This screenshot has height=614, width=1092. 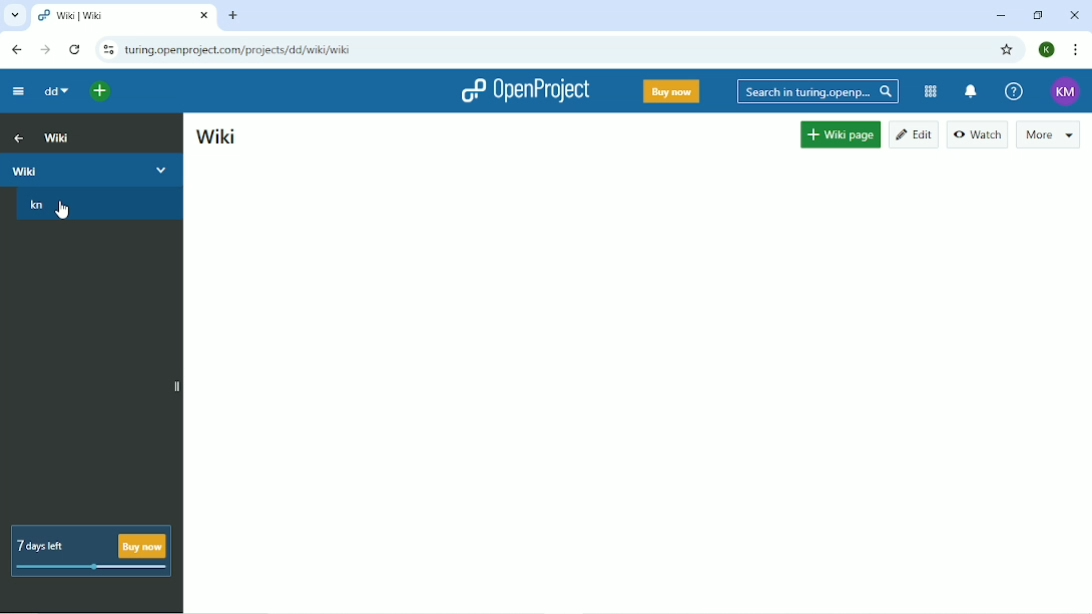 What do you see at coordinates (1074, 50) in the screenshot?
I see `Customize and control google chrome` at bounding box center [1074, 50].